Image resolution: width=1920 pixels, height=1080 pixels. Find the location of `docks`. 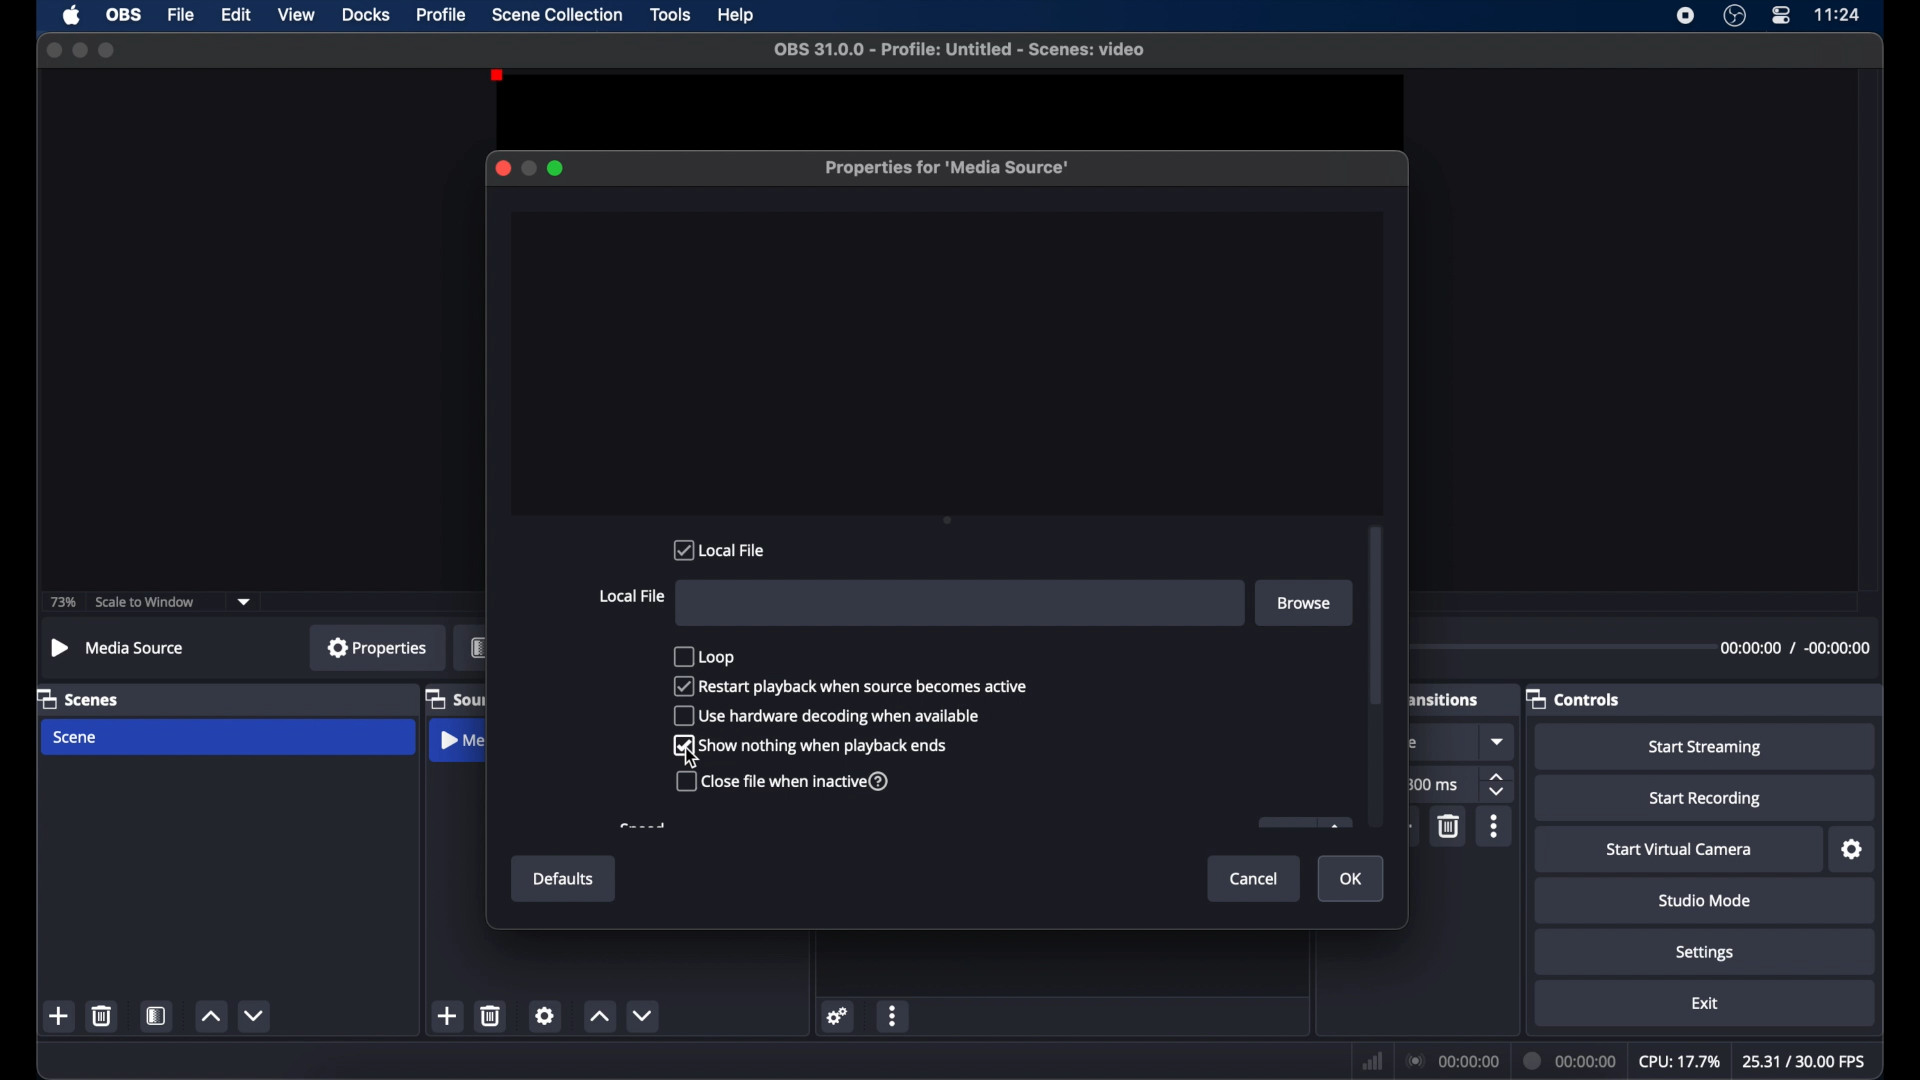

docks is located at coordinates (367, 15).